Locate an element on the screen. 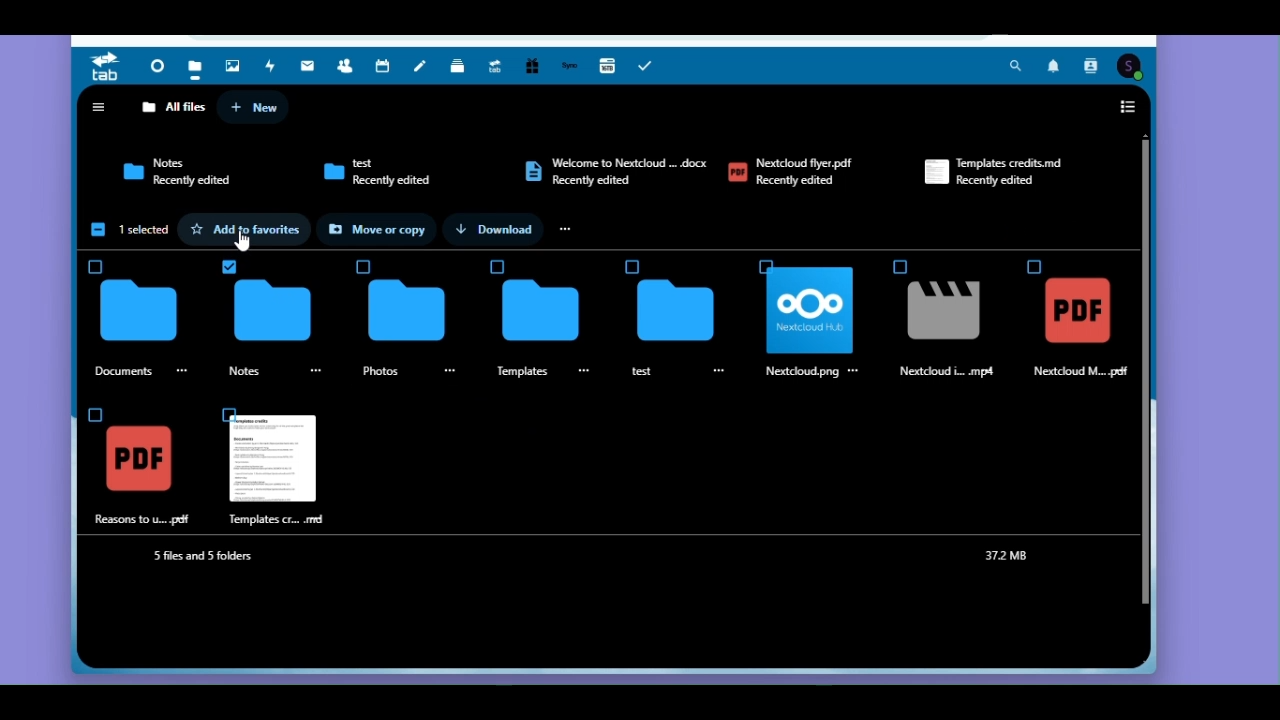  Check Box is located at coordinates (92, 414).